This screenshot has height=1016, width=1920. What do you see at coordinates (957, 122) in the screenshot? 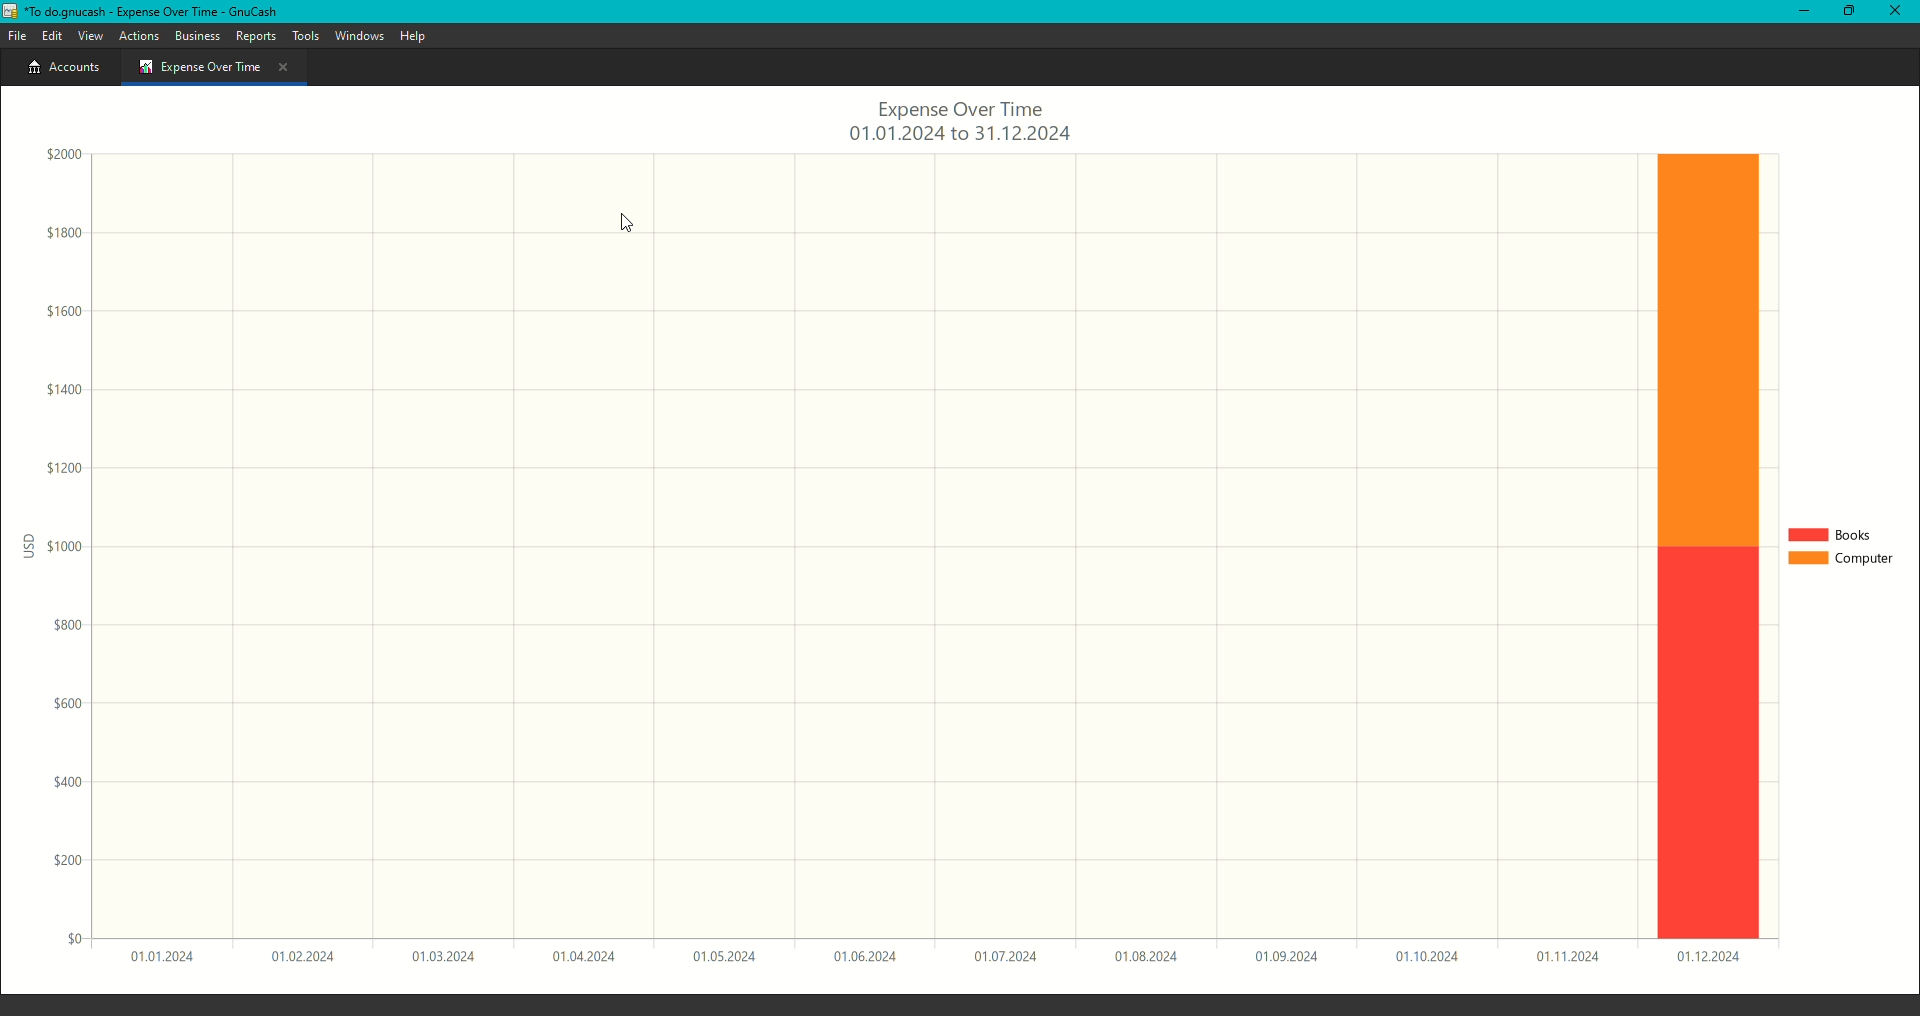
I see `Expense Over Time` at bounding box center [957, 122].